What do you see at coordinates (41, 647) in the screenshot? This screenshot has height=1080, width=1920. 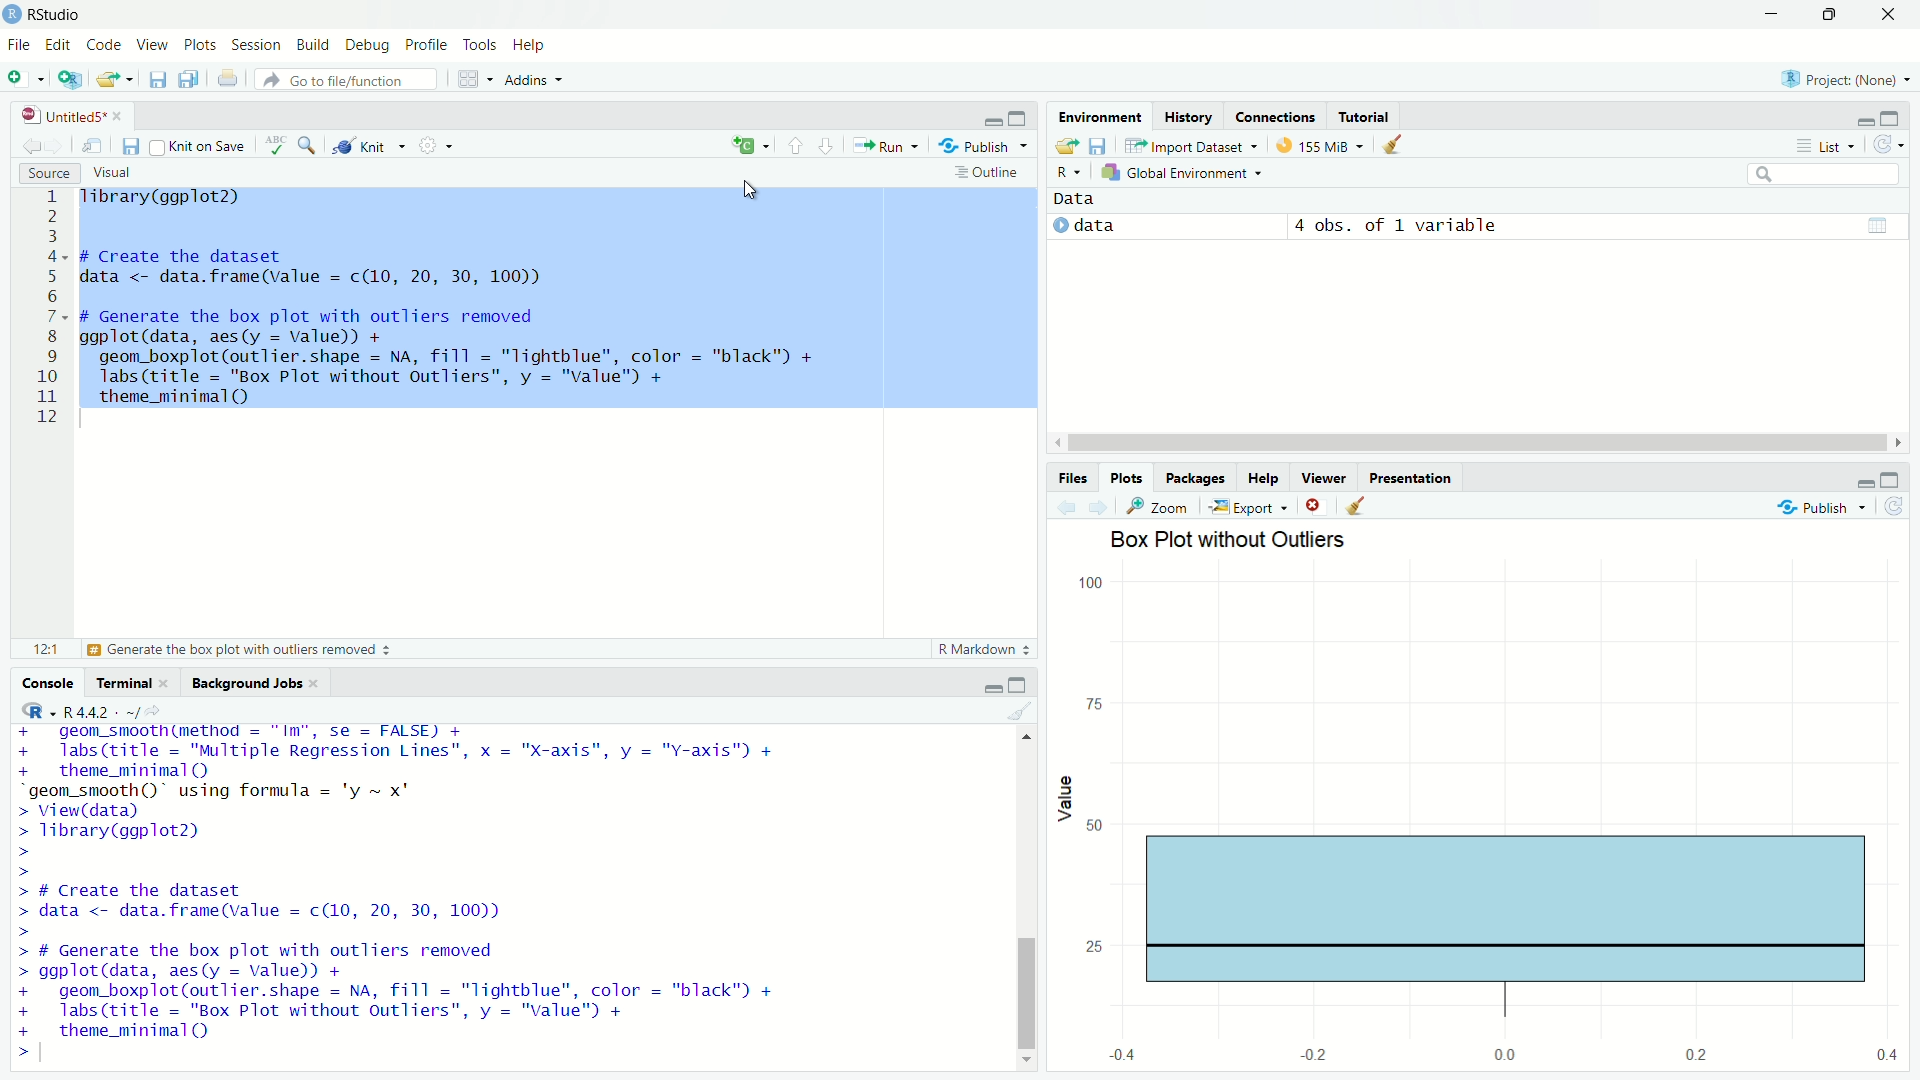 I see `7:46` at bounding box center [41, 647].